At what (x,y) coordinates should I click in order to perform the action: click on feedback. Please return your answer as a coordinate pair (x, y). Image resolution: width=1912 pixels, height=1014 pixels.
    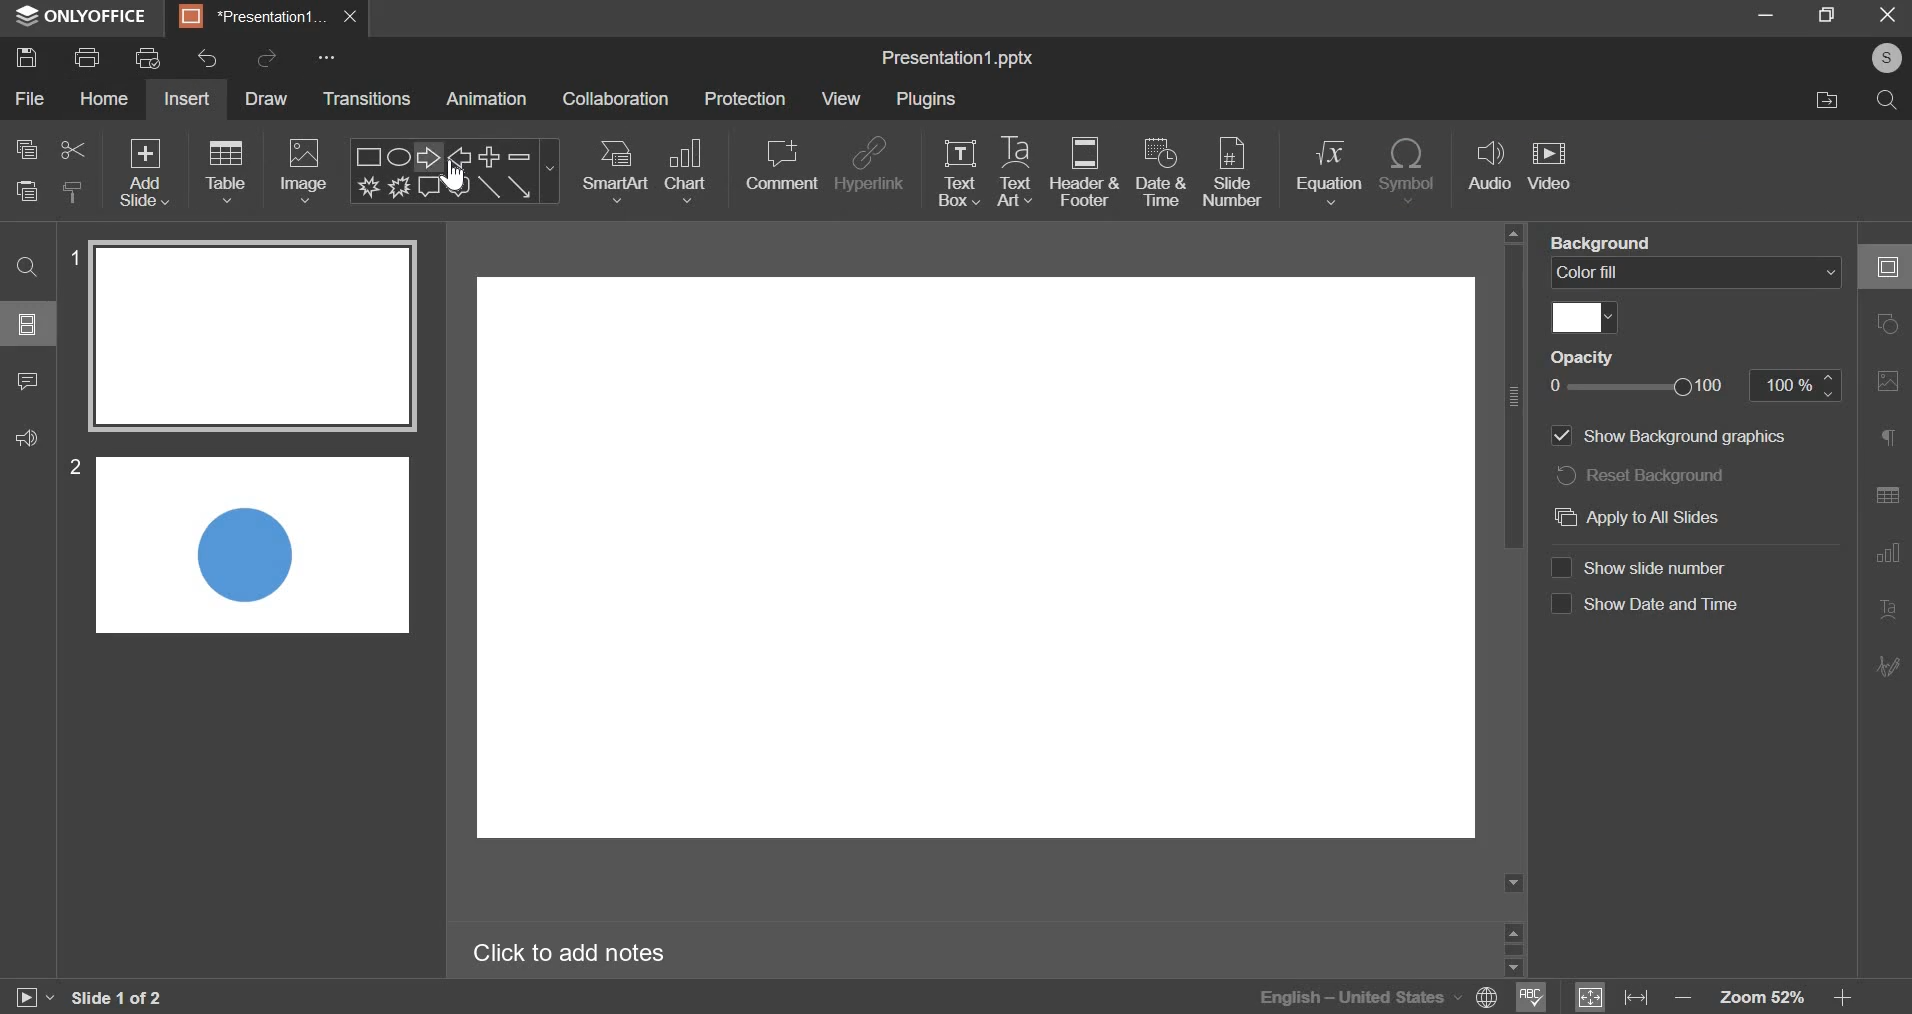
    Looking at the image, I should click on (25, 438).